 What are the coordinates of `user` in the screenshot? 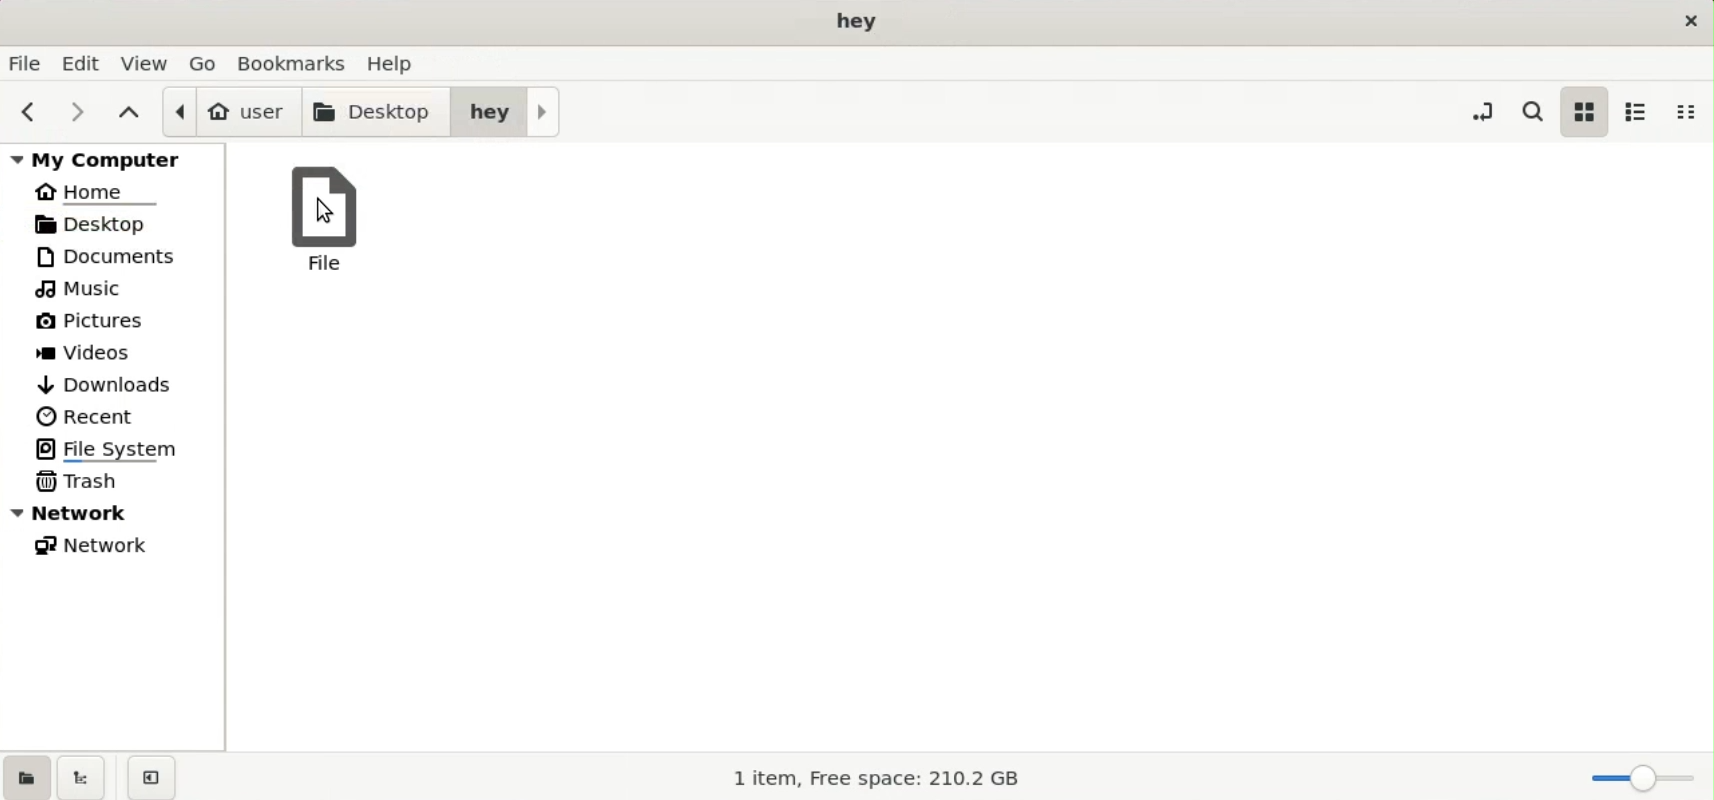 It's located at (230, 111).